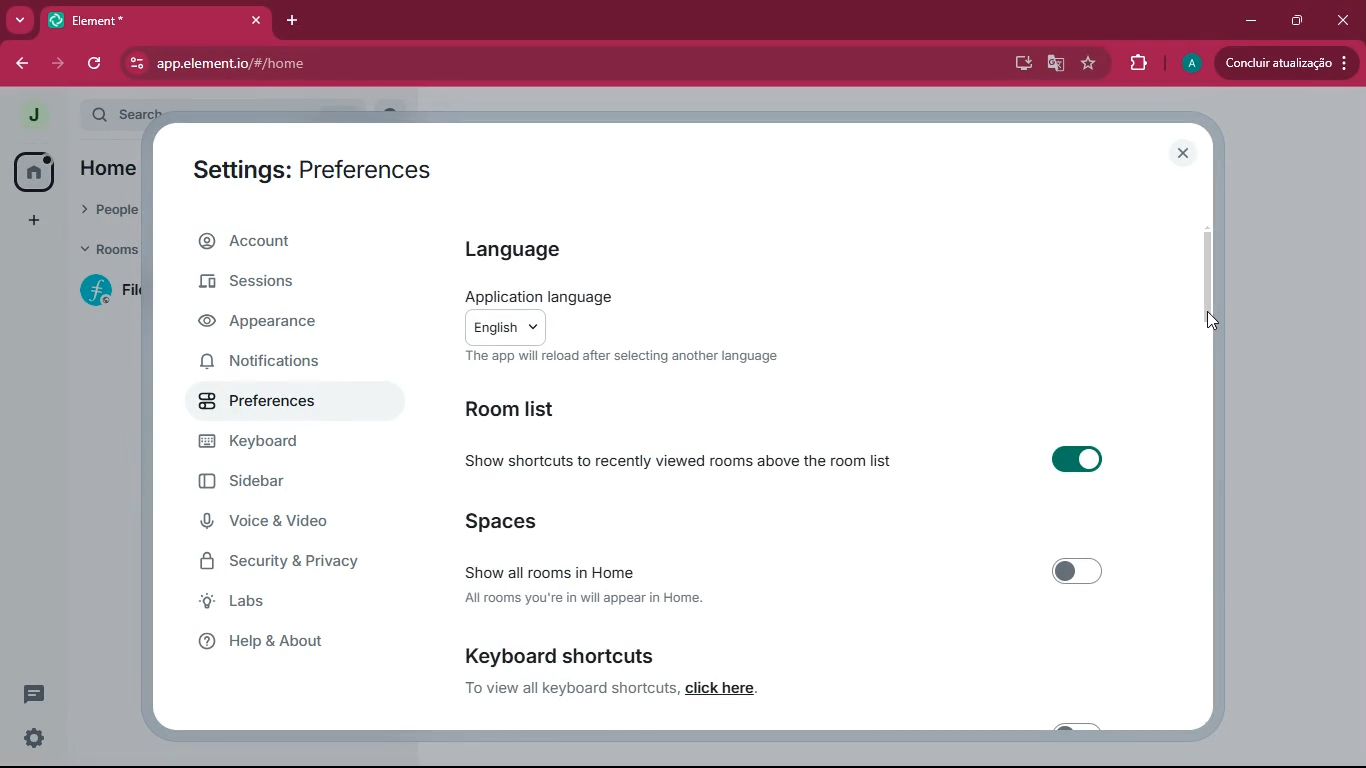  What do you see at coordinates (277, 444) in the screenshot?
I see `keyboard` at bounding box center [277, 444].